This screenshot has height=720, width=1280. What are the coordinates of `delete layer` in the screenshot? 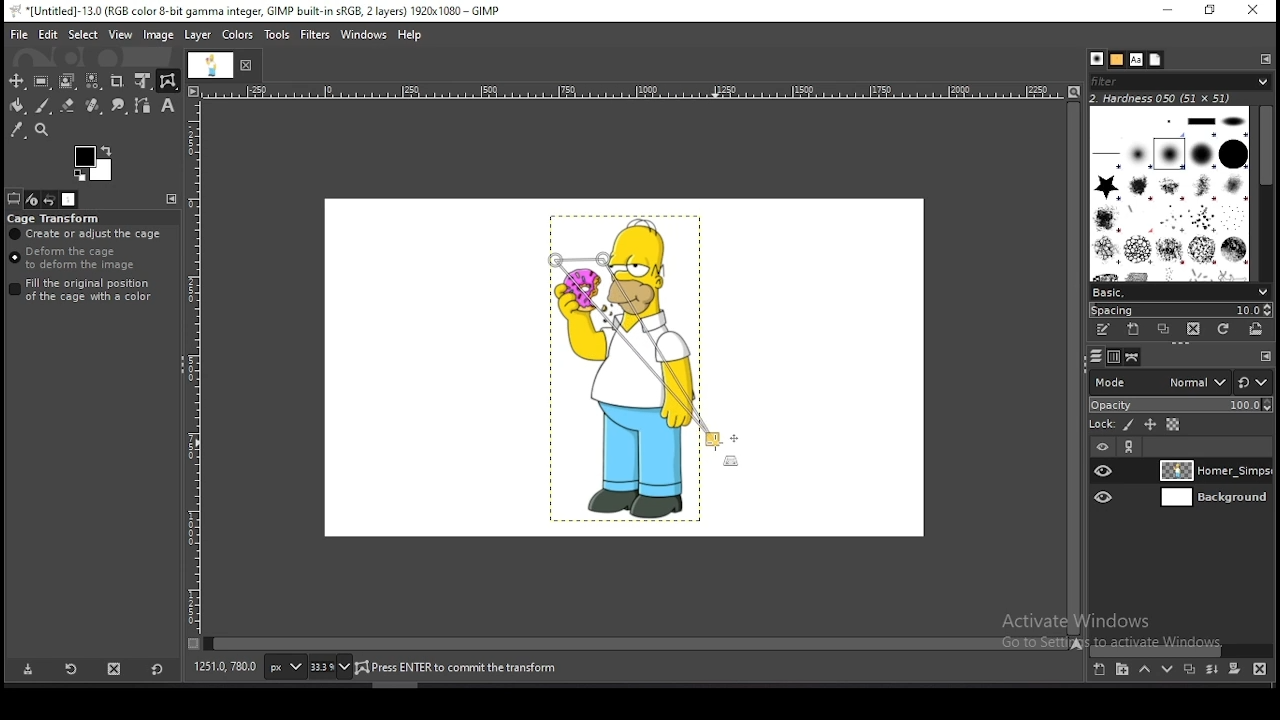 It's located at (1257, 669).